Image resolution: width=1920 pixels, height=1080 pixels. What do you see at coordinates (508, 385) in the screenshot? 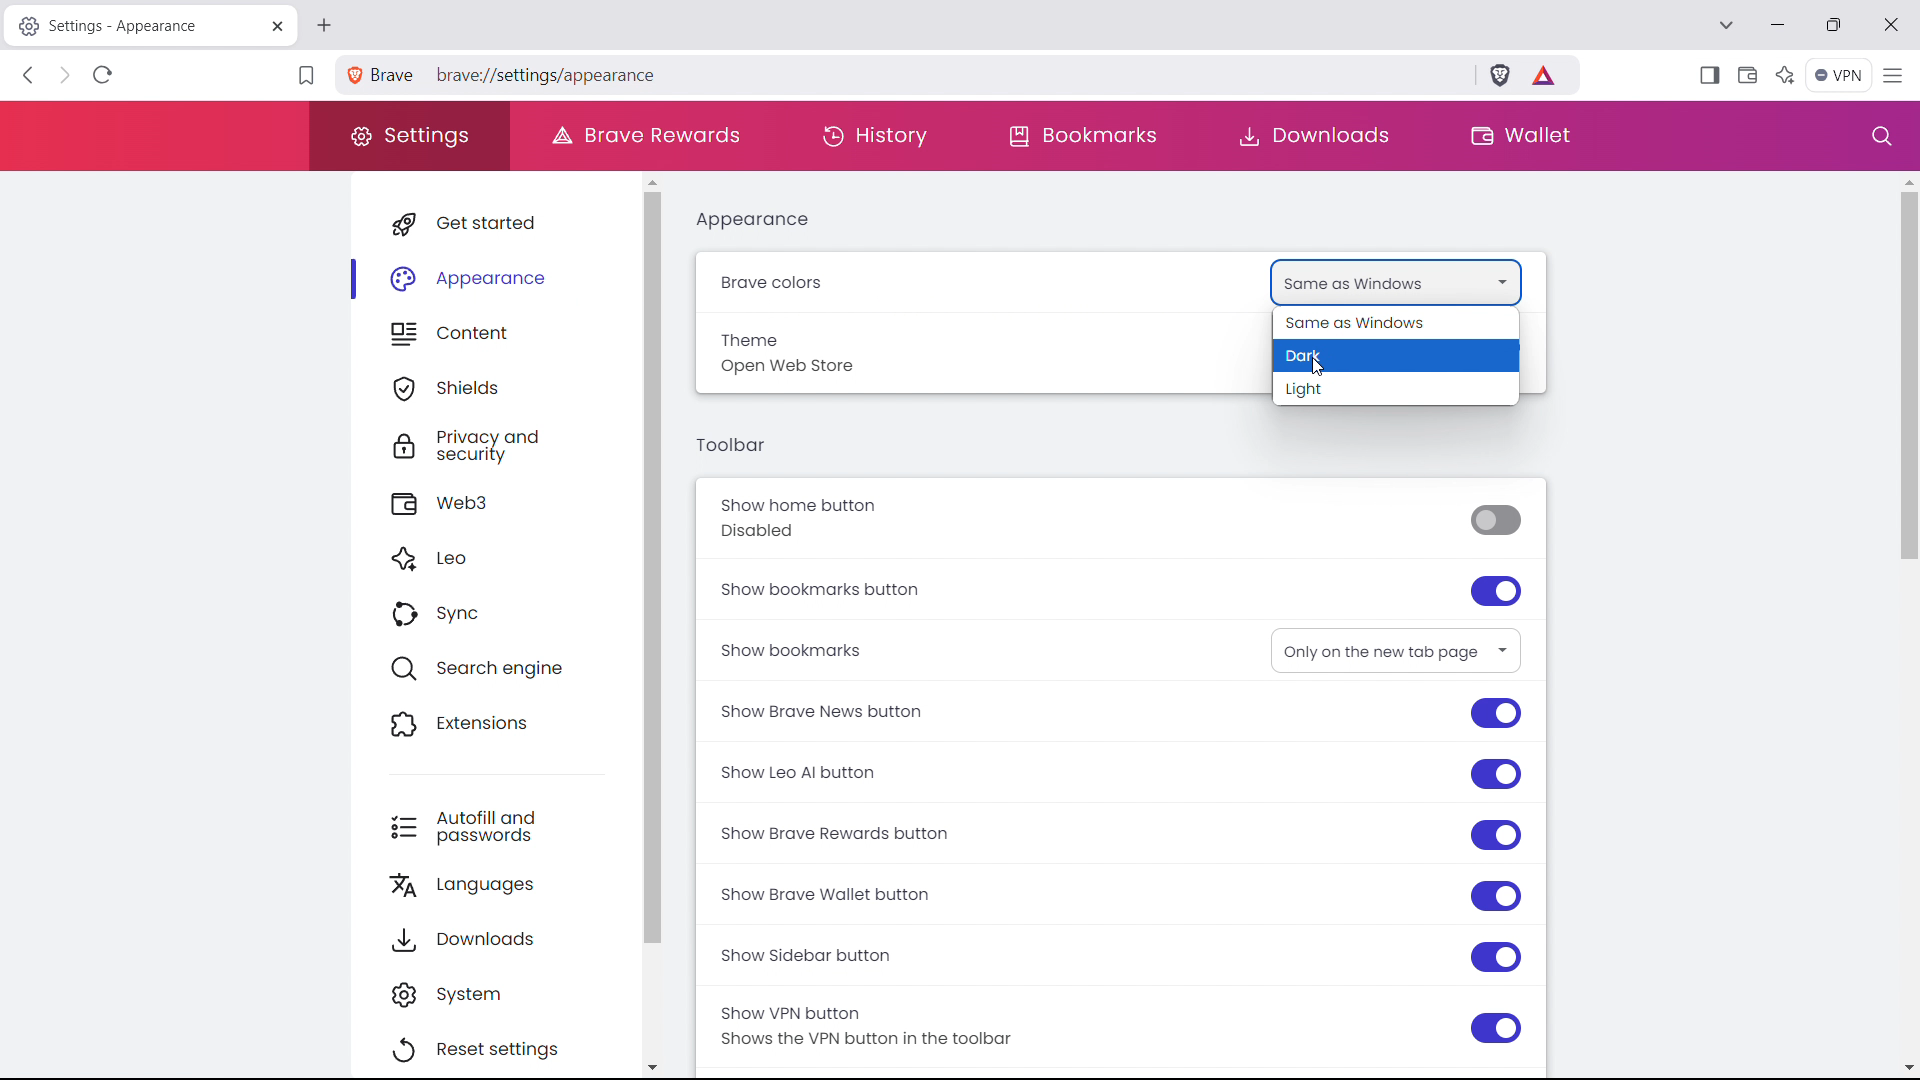
I see `shields` at bounding box center [508, 385].